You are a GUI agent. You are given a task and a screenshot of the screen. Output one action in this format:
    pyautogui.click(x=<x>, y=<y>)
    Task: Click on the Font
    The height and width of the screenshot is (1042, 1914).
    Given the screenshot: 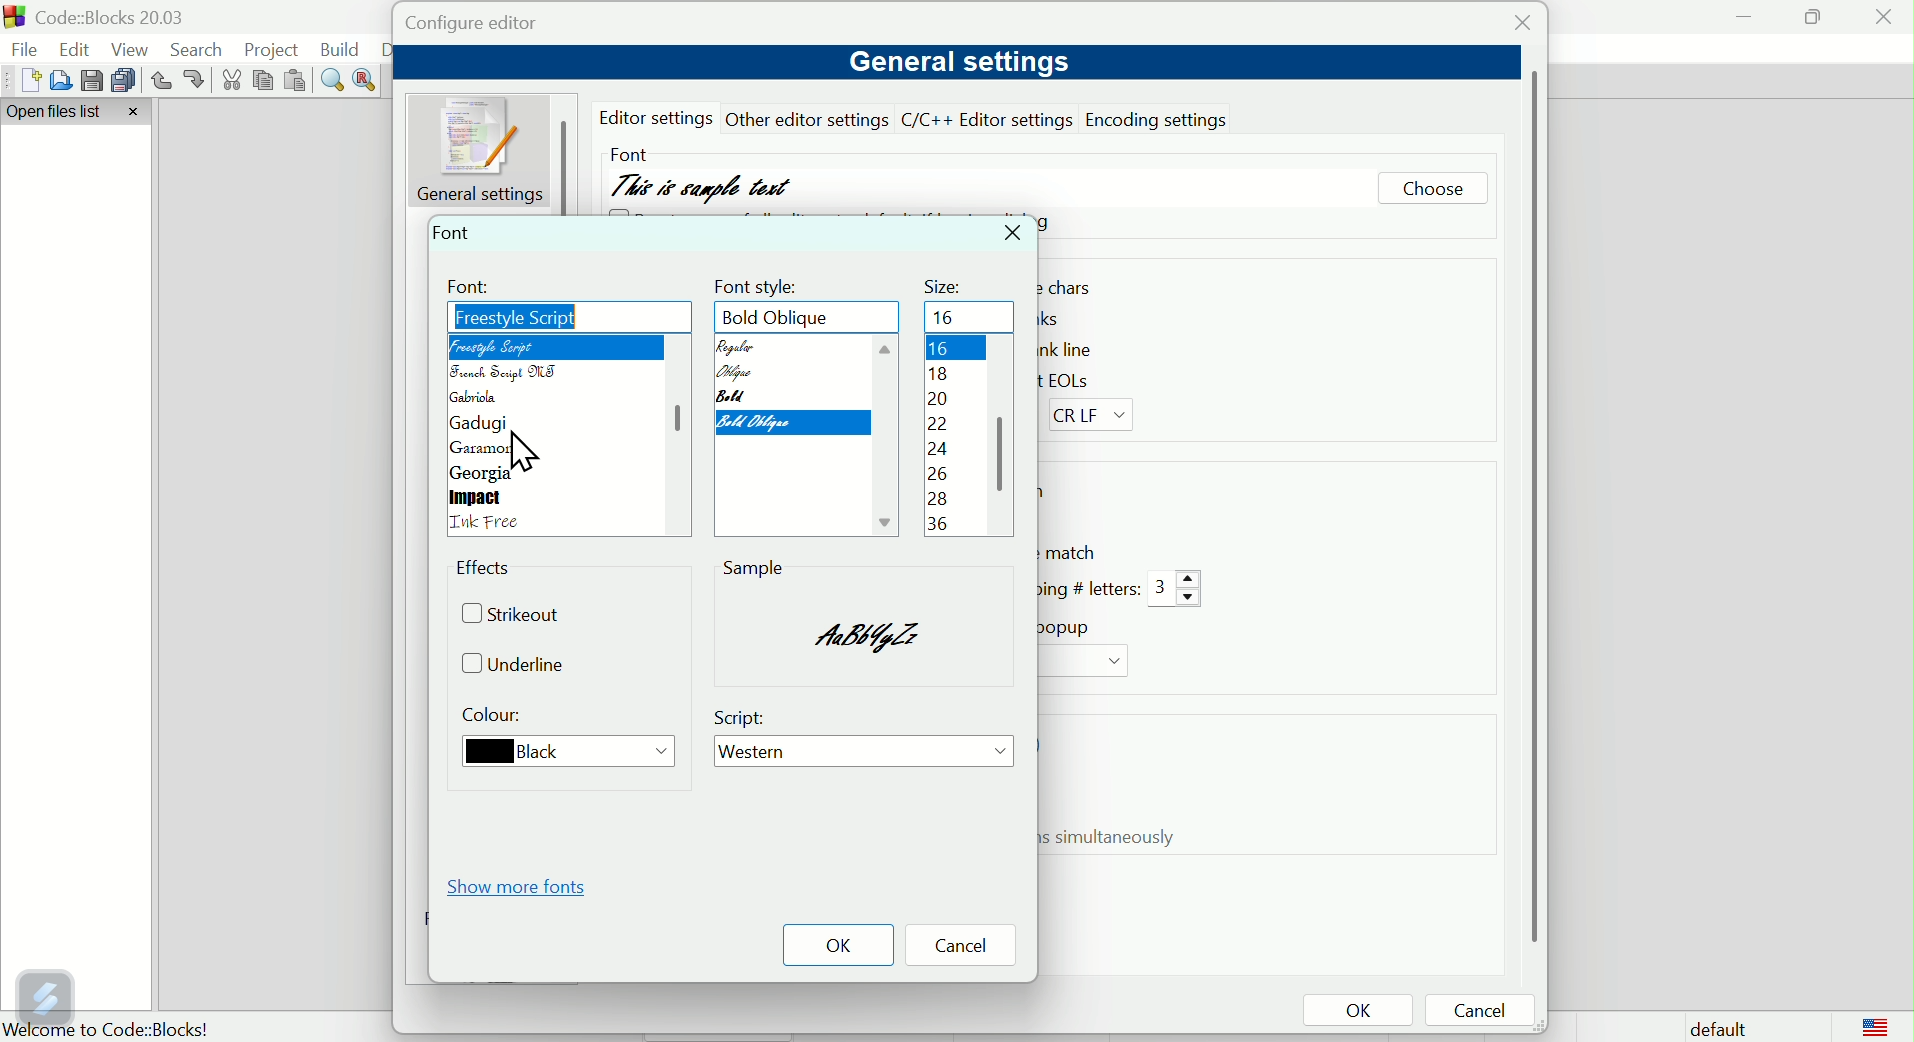 What is the action you would take?
    pyautogui.click(x=471, y=287)
    